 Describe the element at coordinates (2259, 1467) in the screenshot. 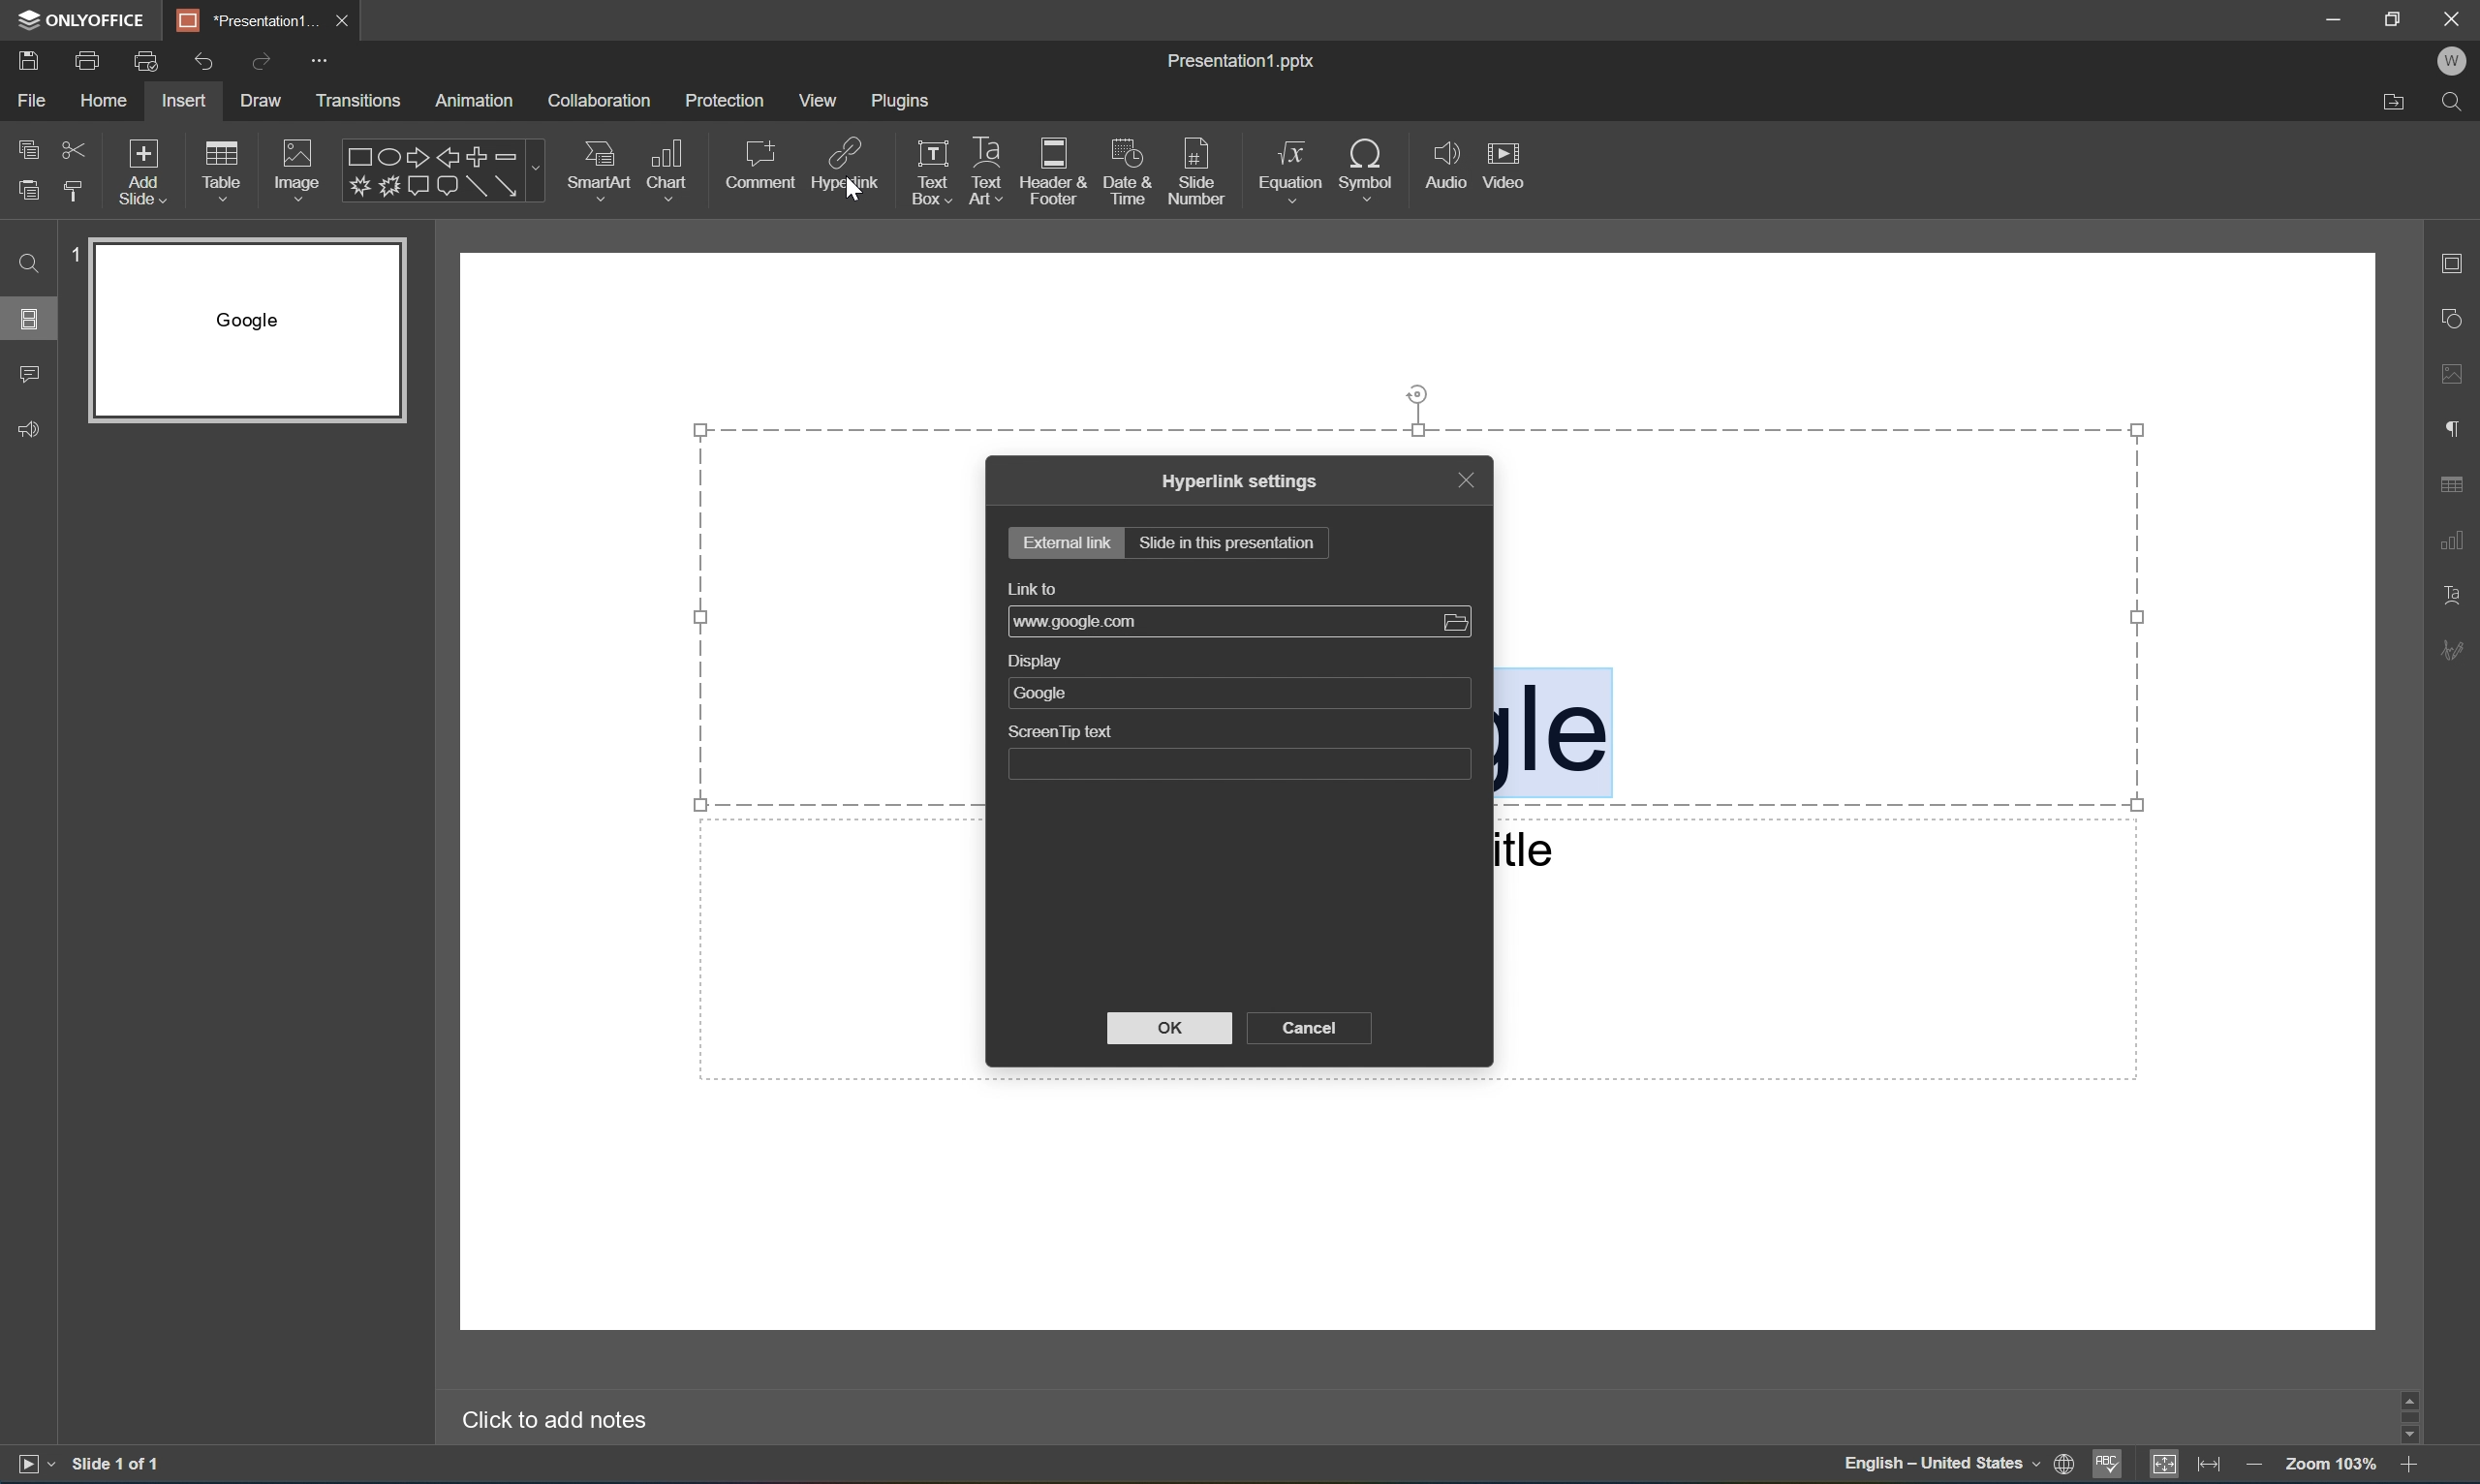

I see `Zoom out` at that location.